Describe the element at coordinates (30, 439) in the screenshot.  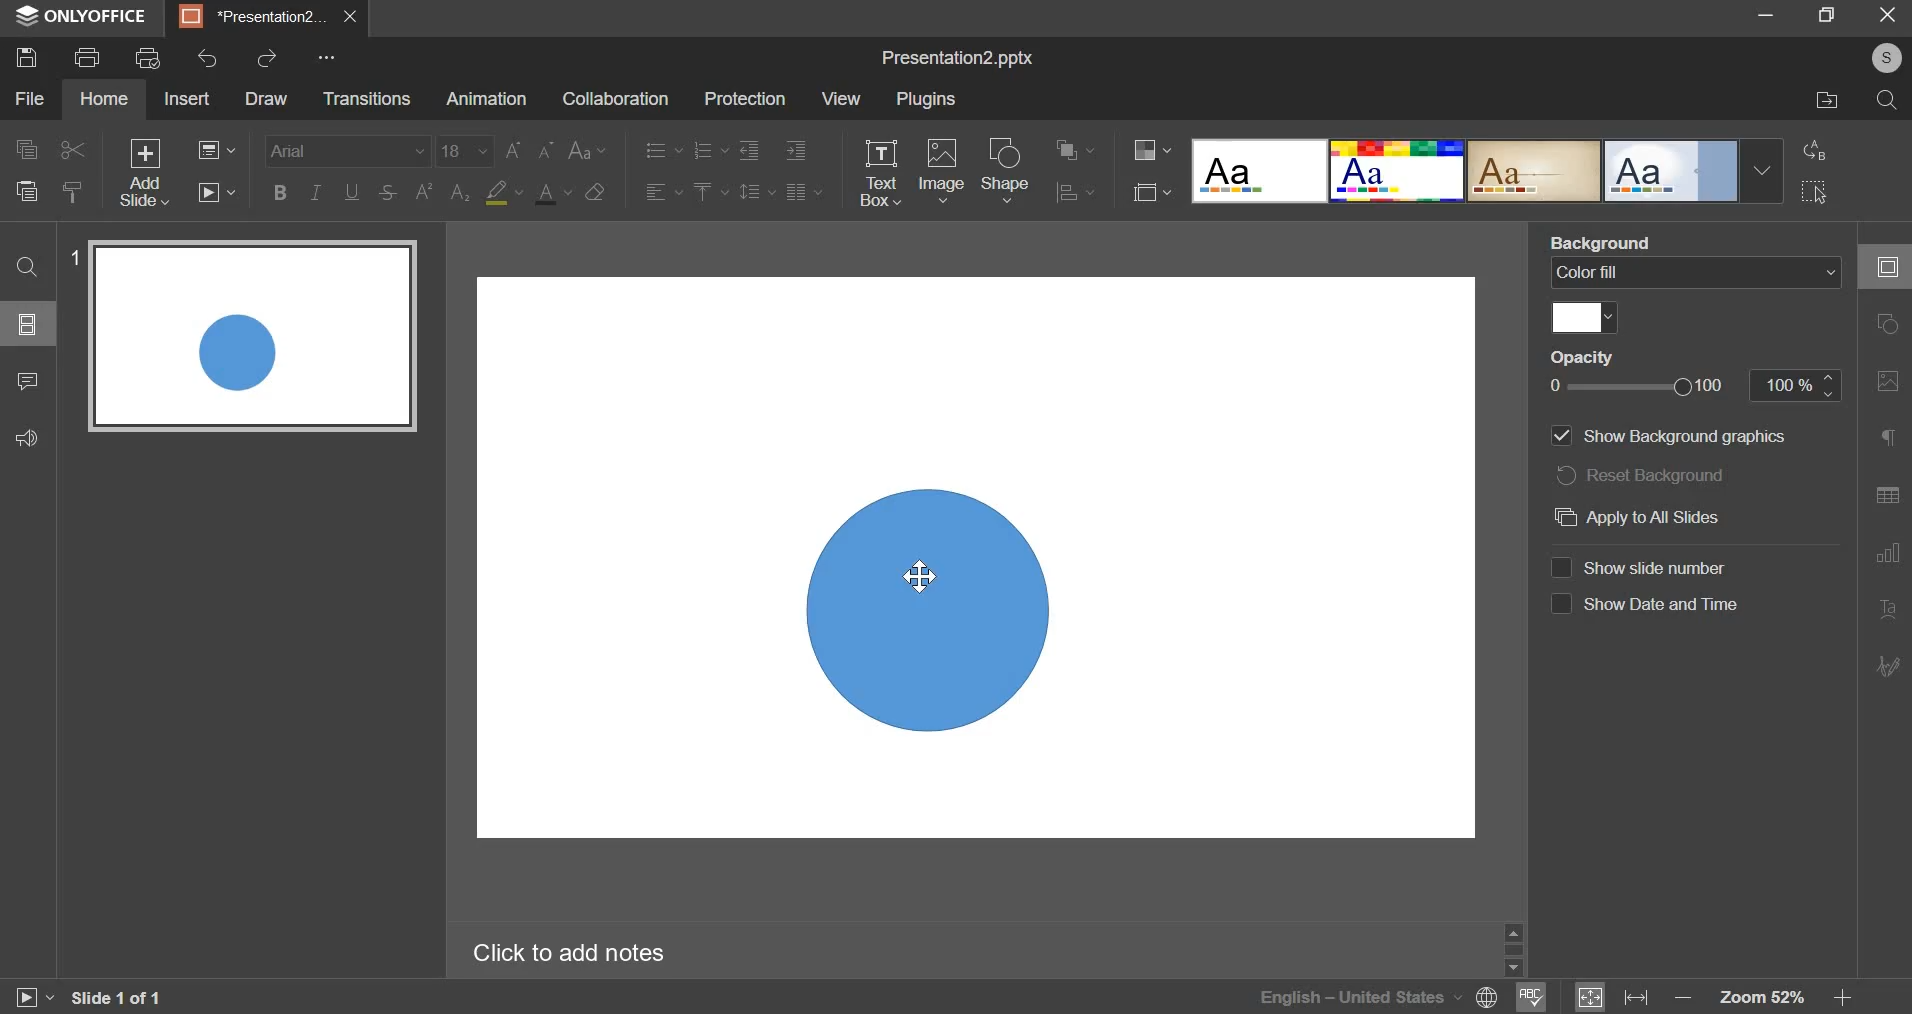
I see `feedback` at that location.